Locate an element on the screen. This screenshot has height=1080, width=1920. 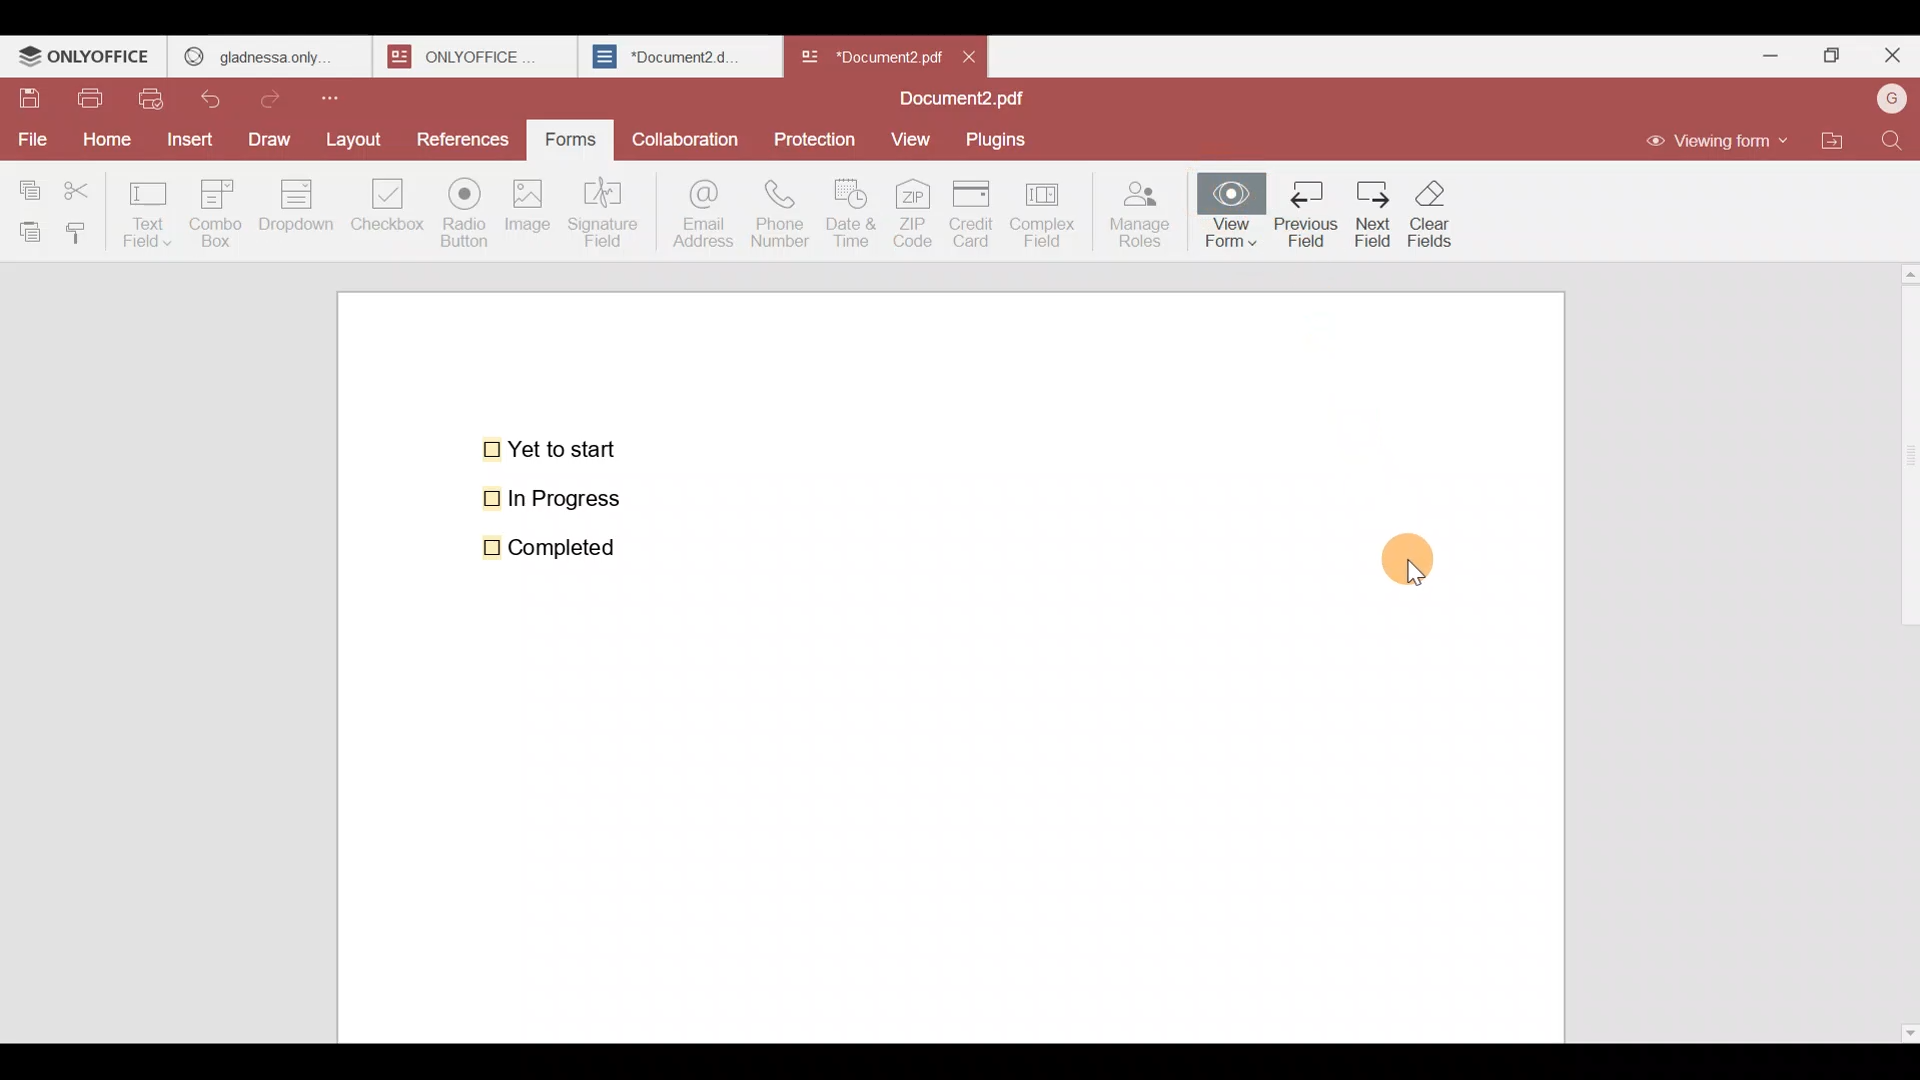
Radio is located at coordinates (458, 217).